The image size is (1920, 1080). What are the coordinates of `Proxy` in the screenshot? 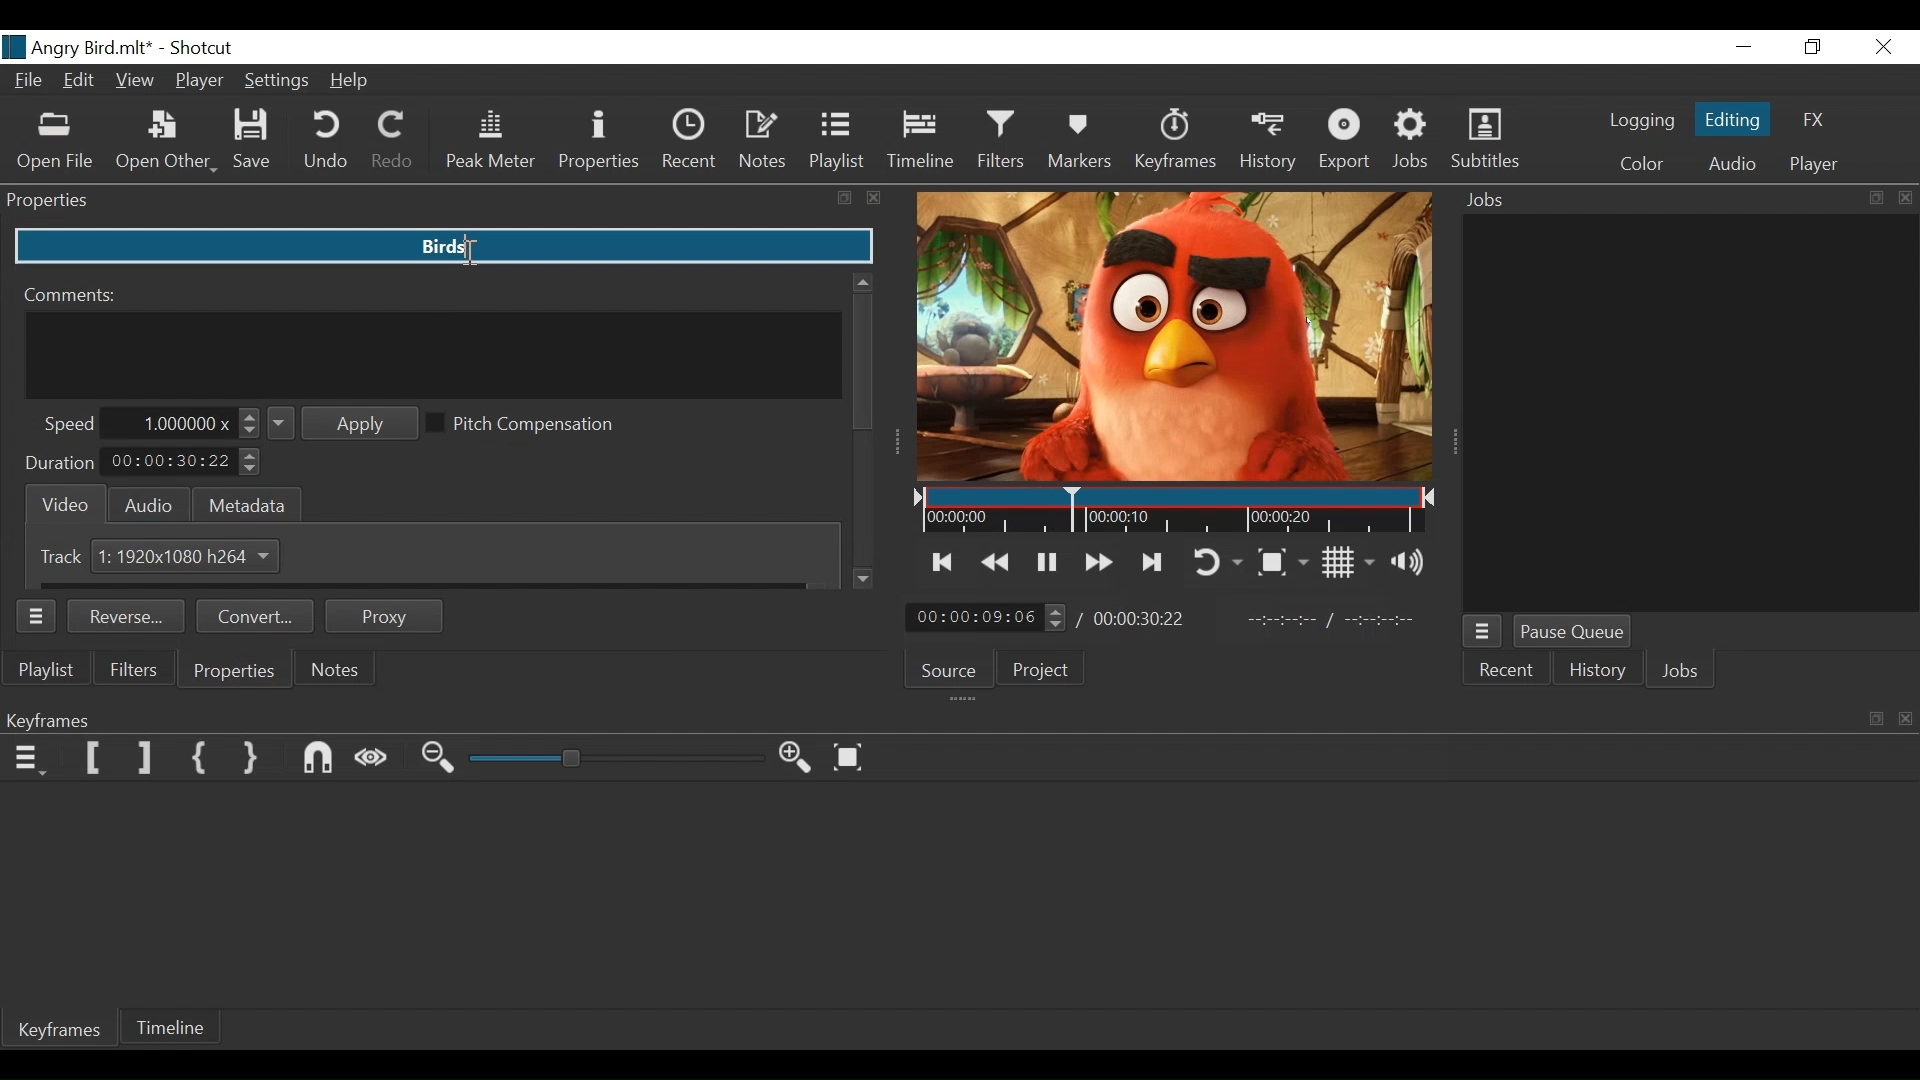 It's located at (385, 616).